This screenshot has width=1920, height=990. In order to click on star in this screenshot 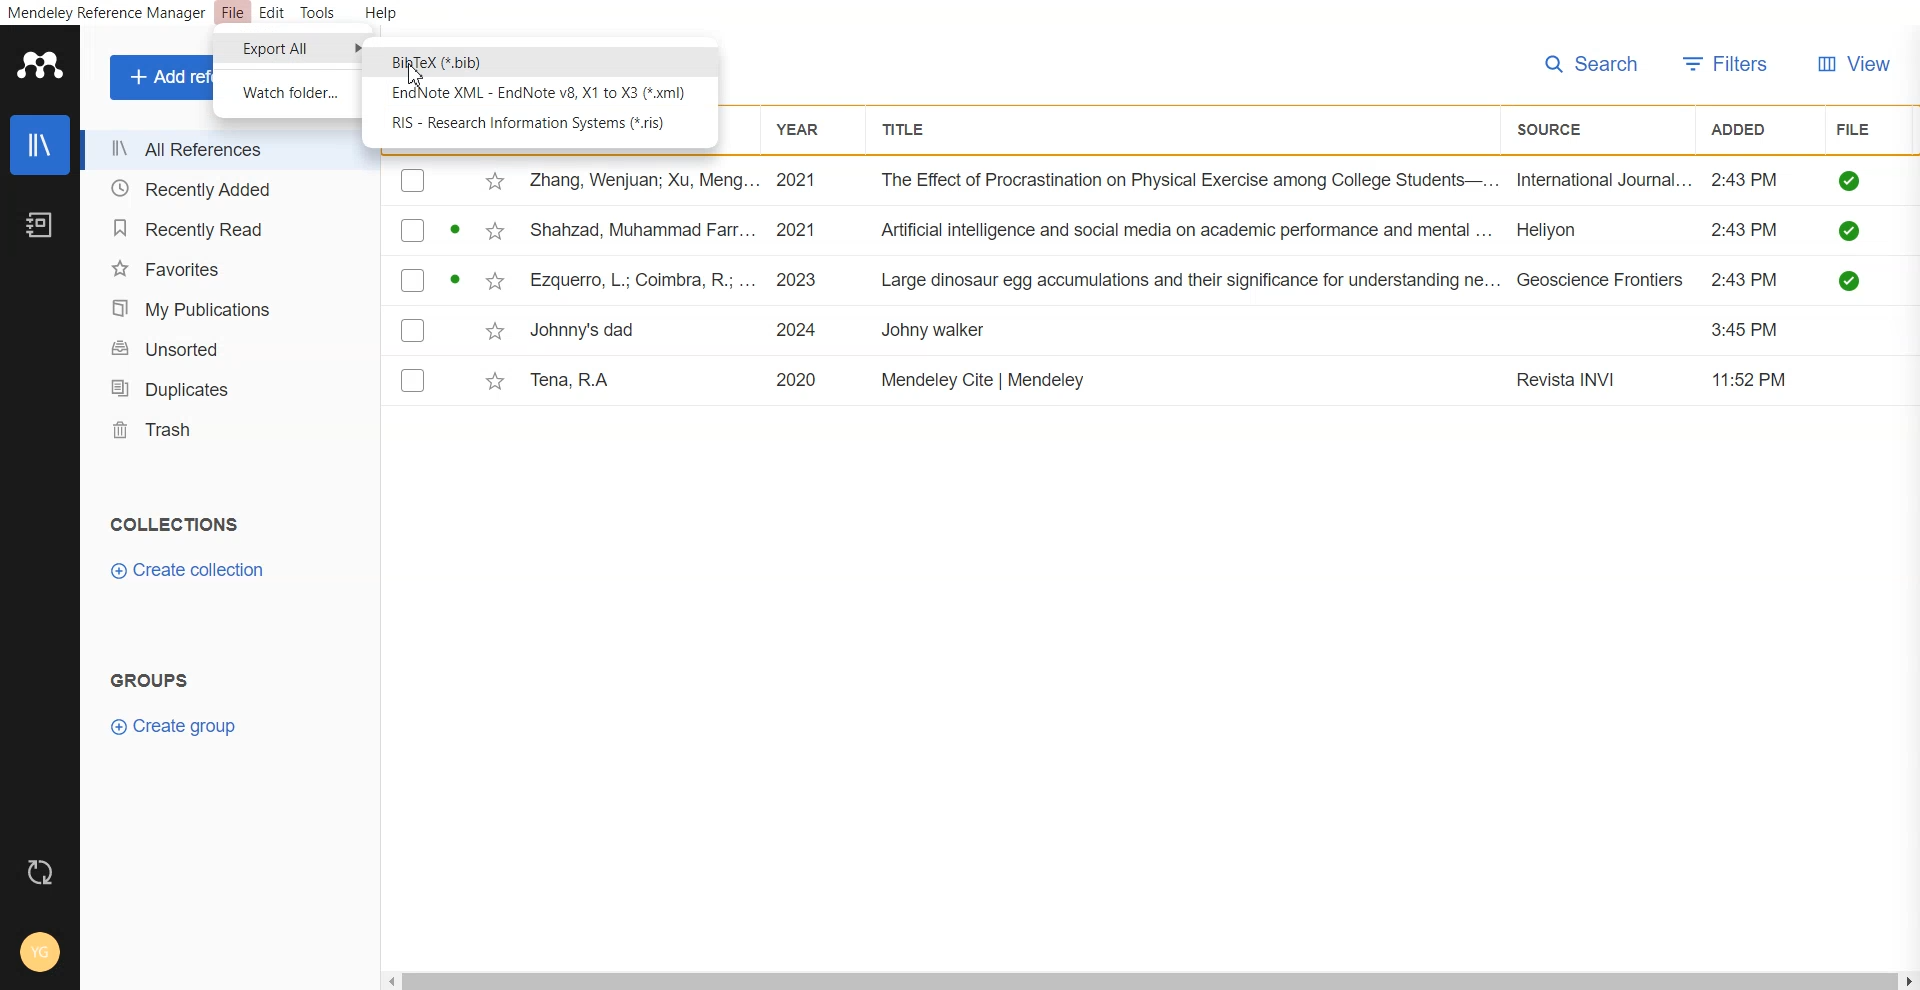, I will do `click(492, 331)`.